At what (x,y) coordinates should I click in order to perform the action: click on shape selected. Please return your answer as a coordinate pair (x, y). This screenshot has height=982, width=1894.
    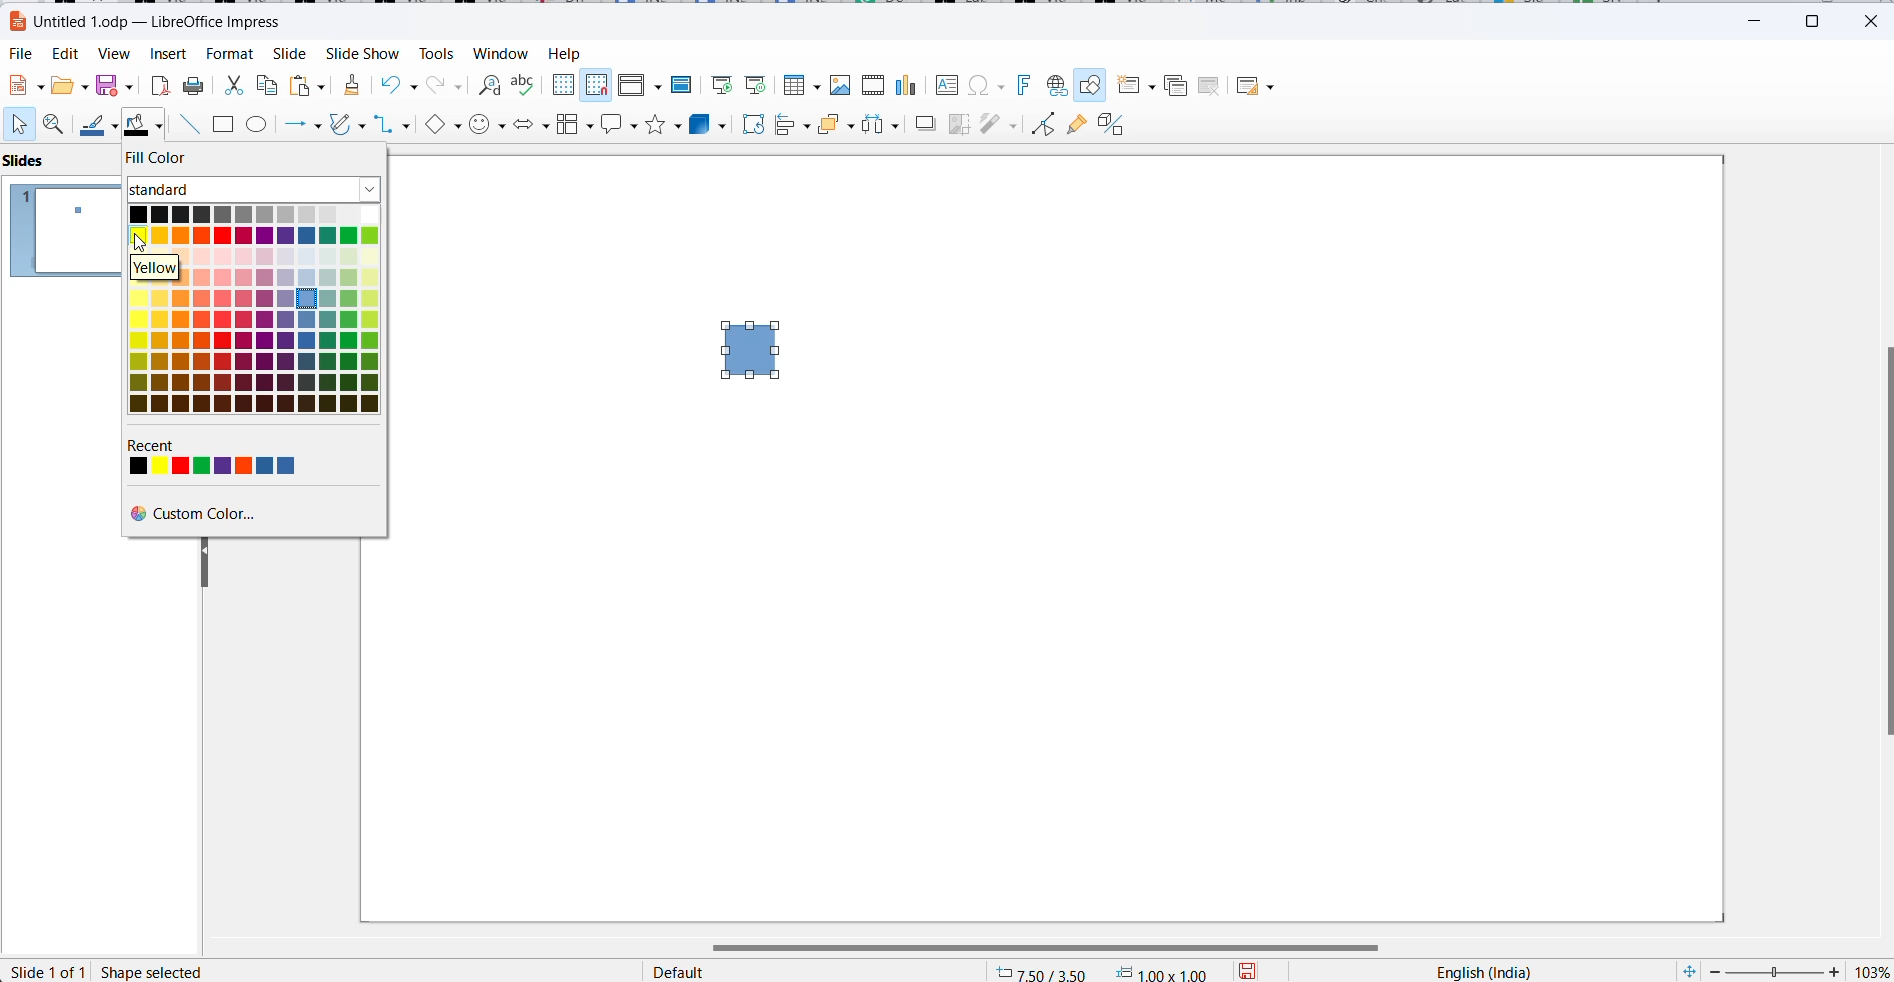
    Looking at the image, I should click on (152, 971).